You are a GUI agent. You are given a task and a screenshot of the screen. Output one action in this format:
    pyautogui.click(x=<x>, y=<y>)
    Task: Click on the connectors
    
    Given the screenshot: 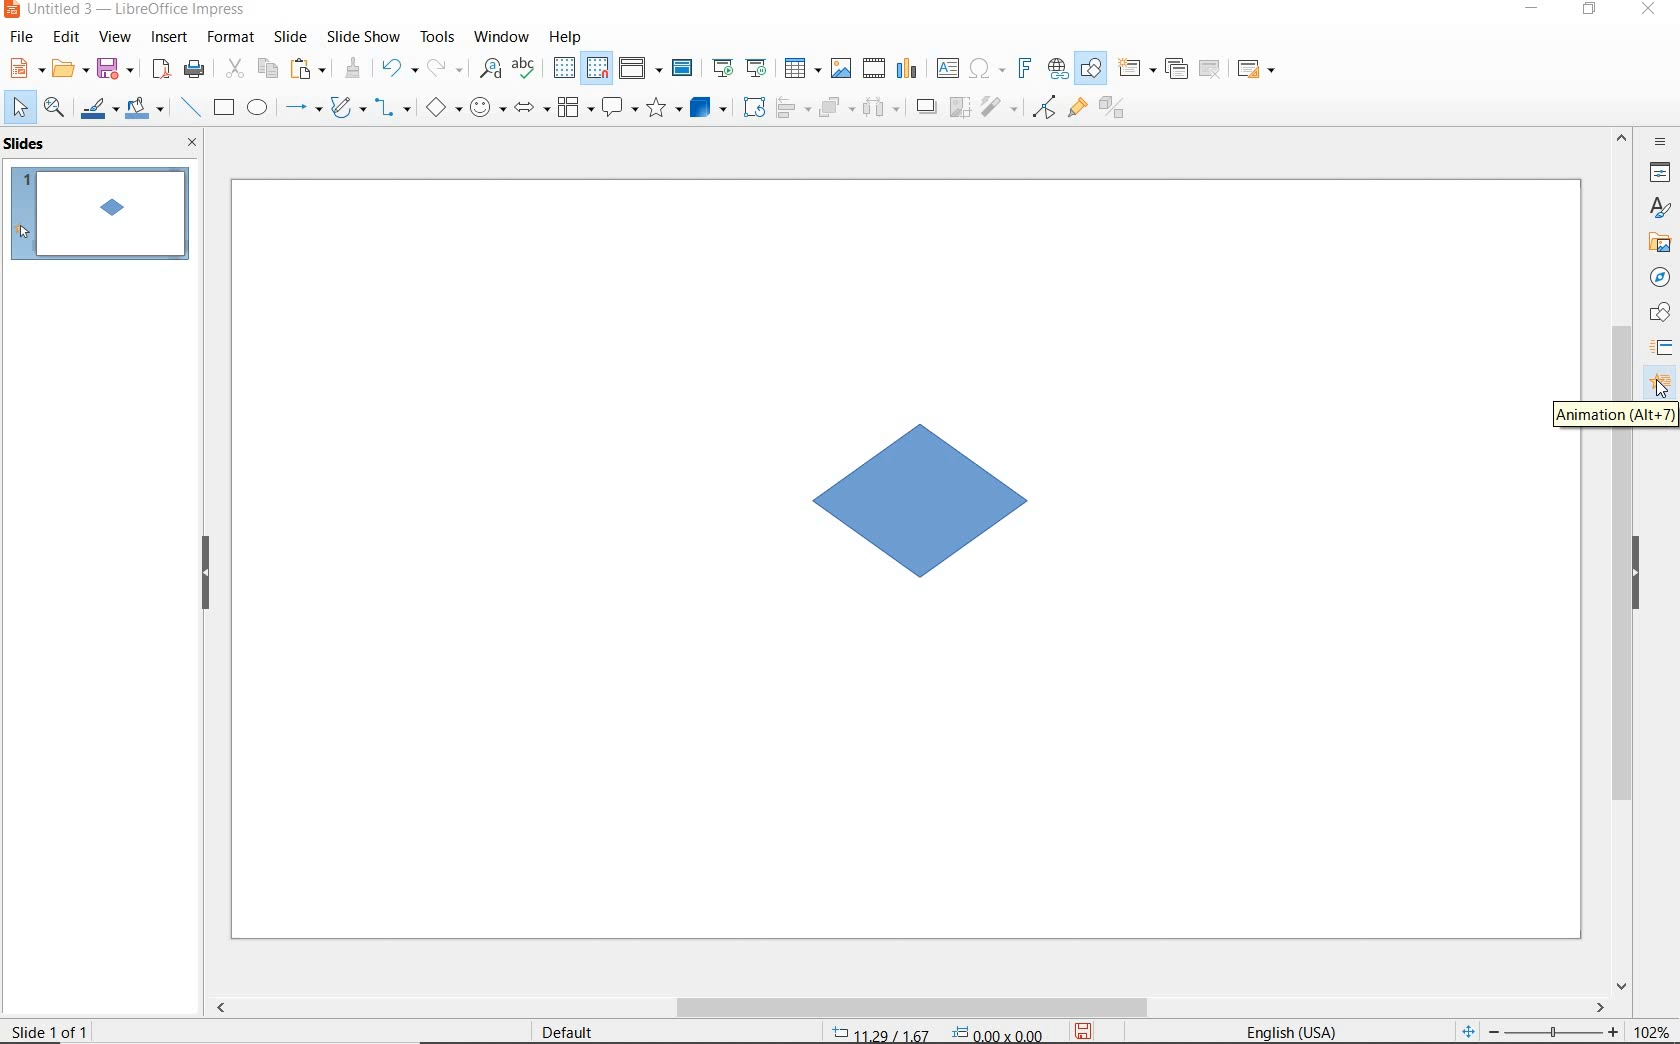 What is the action you would take?
    pyautogui.click(x=393, y=107)
    